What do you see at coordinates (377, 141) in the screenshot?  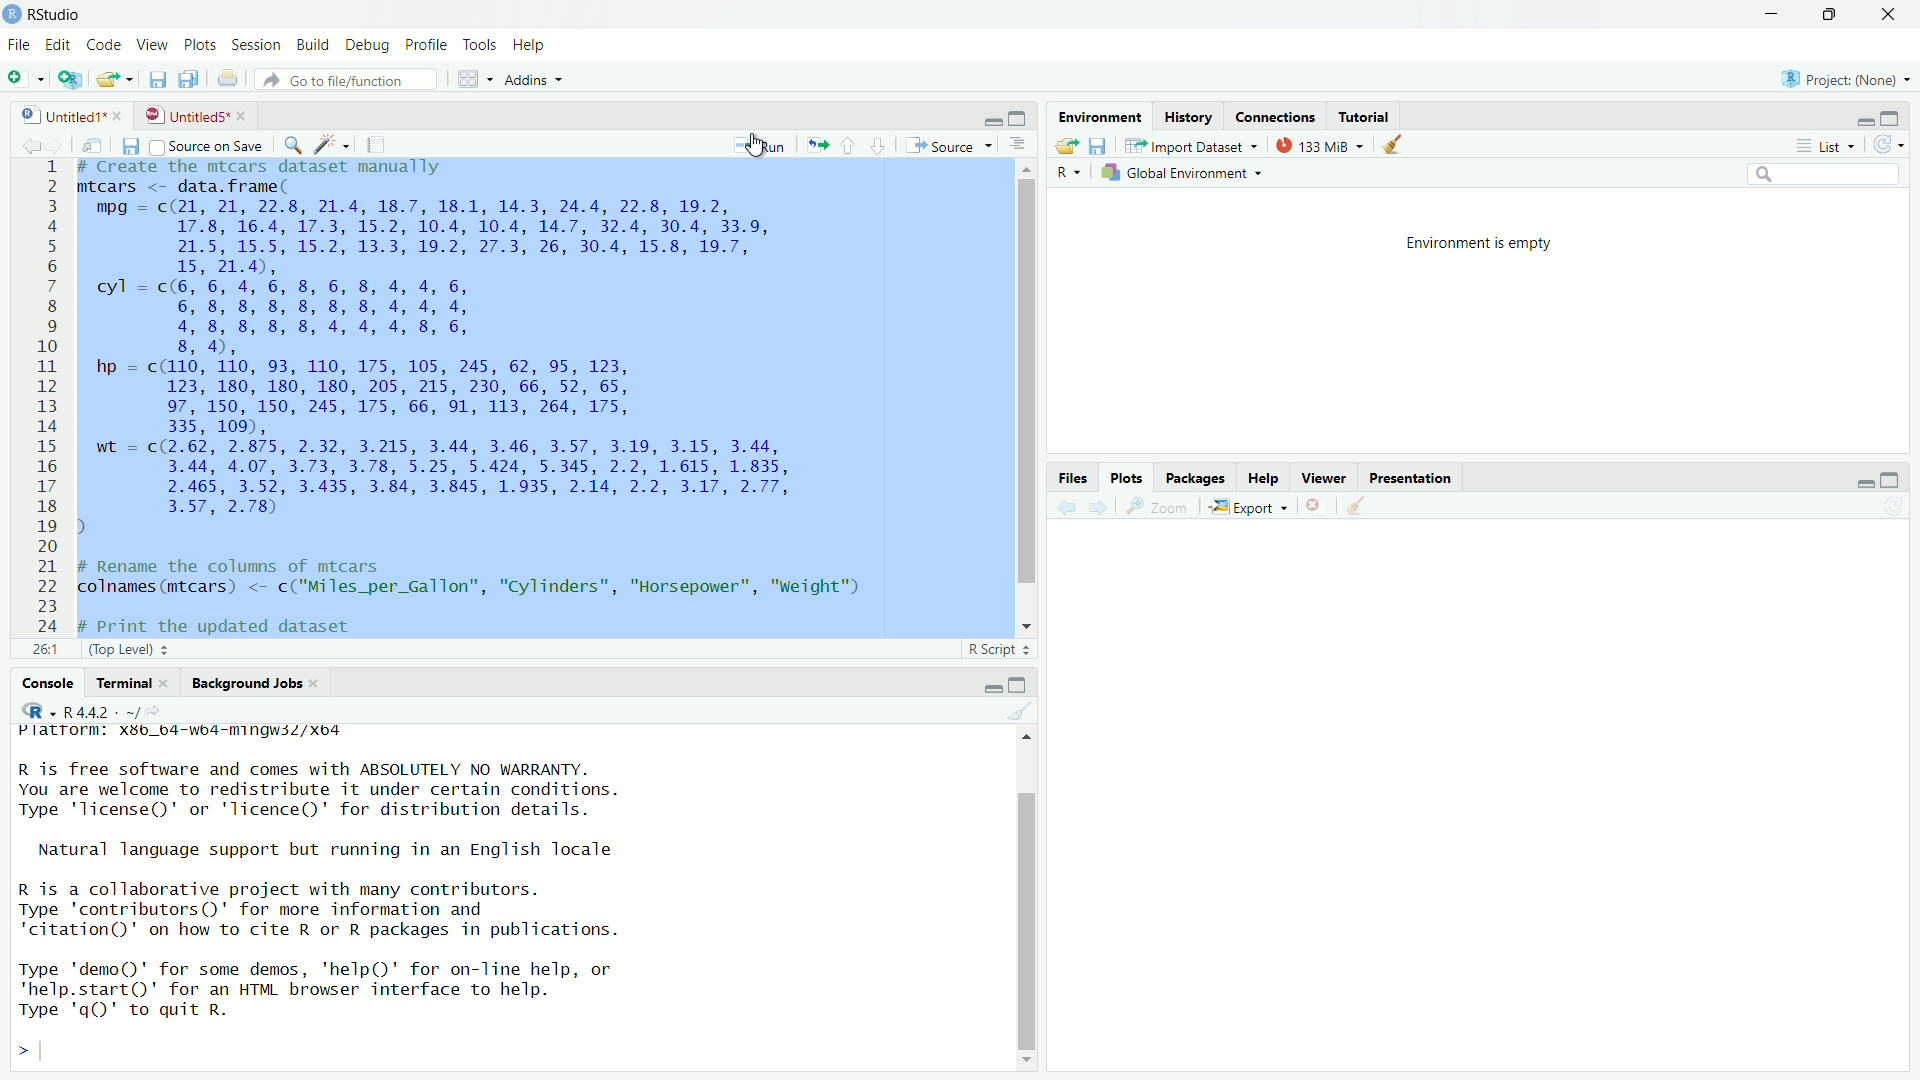 I see `notes` at bounding box center [377, 141].